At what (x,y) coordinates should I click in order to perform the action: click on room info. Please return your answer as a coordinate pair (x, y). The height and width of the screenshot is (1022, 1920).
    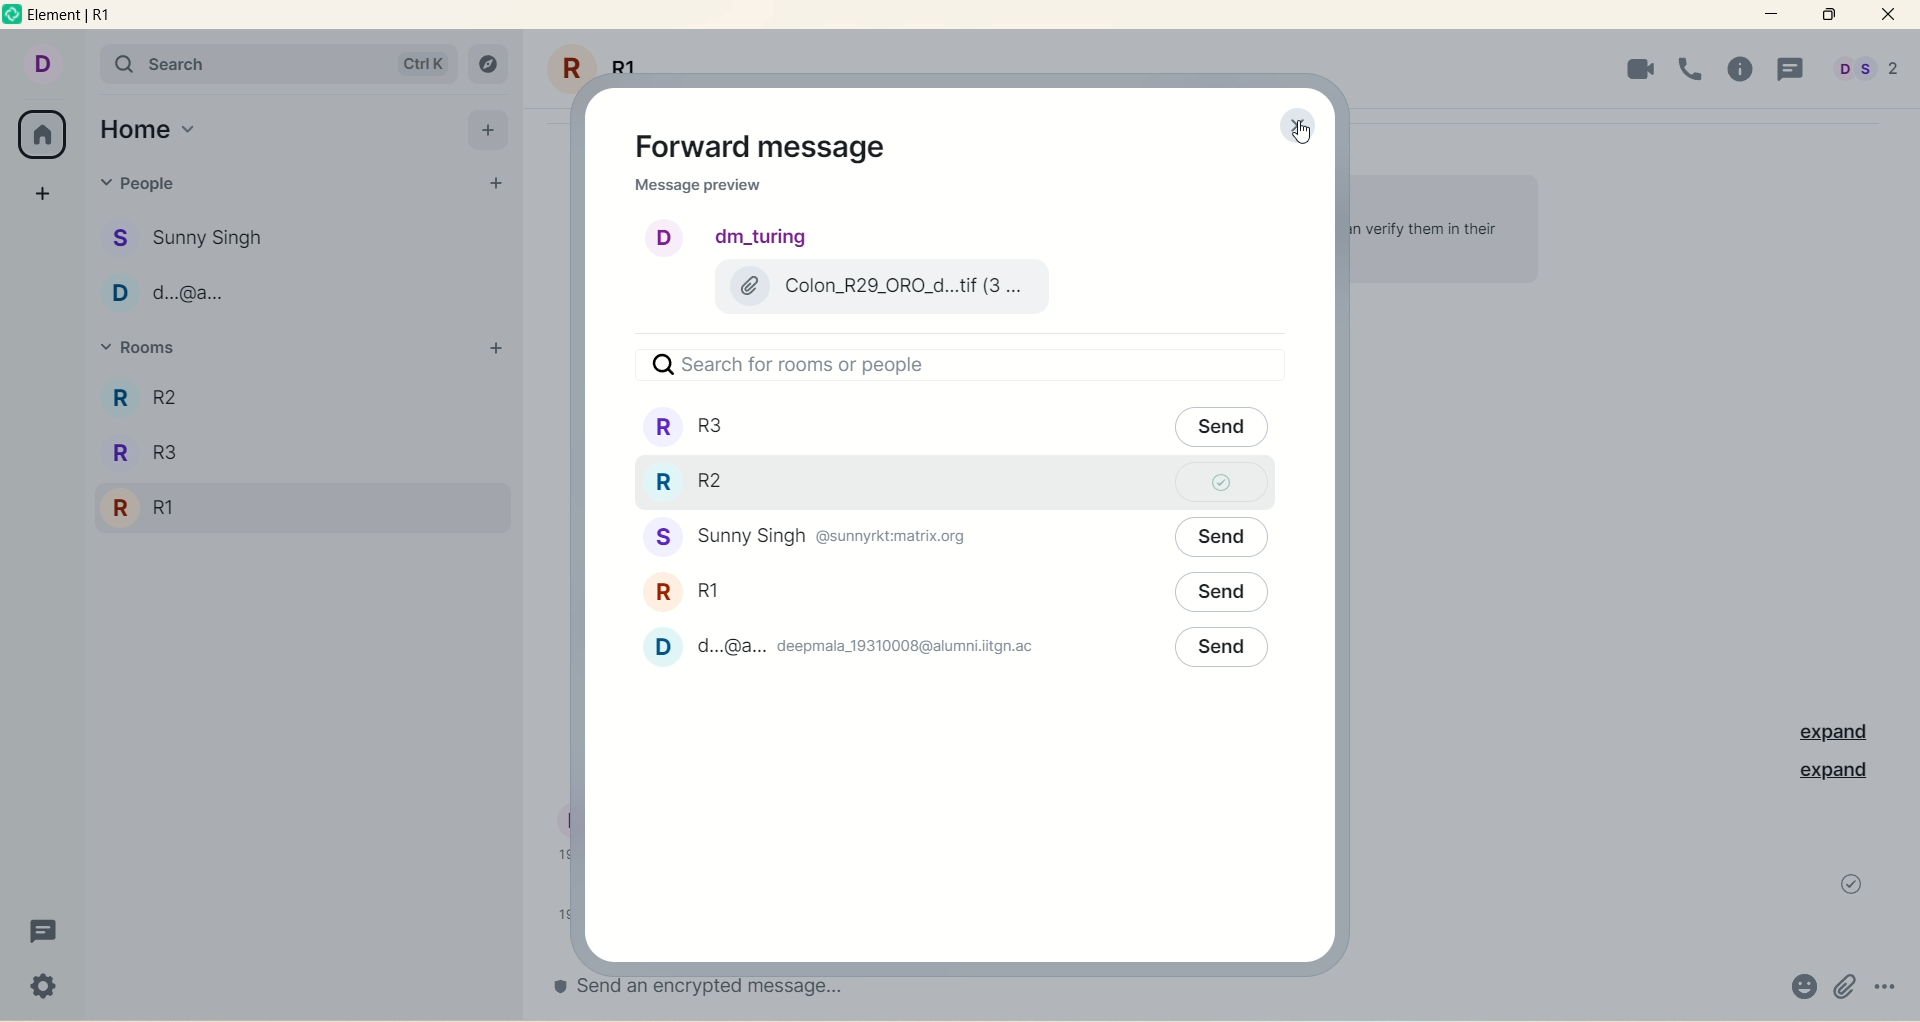
    Looking at the image, I should click on (1748, 70).